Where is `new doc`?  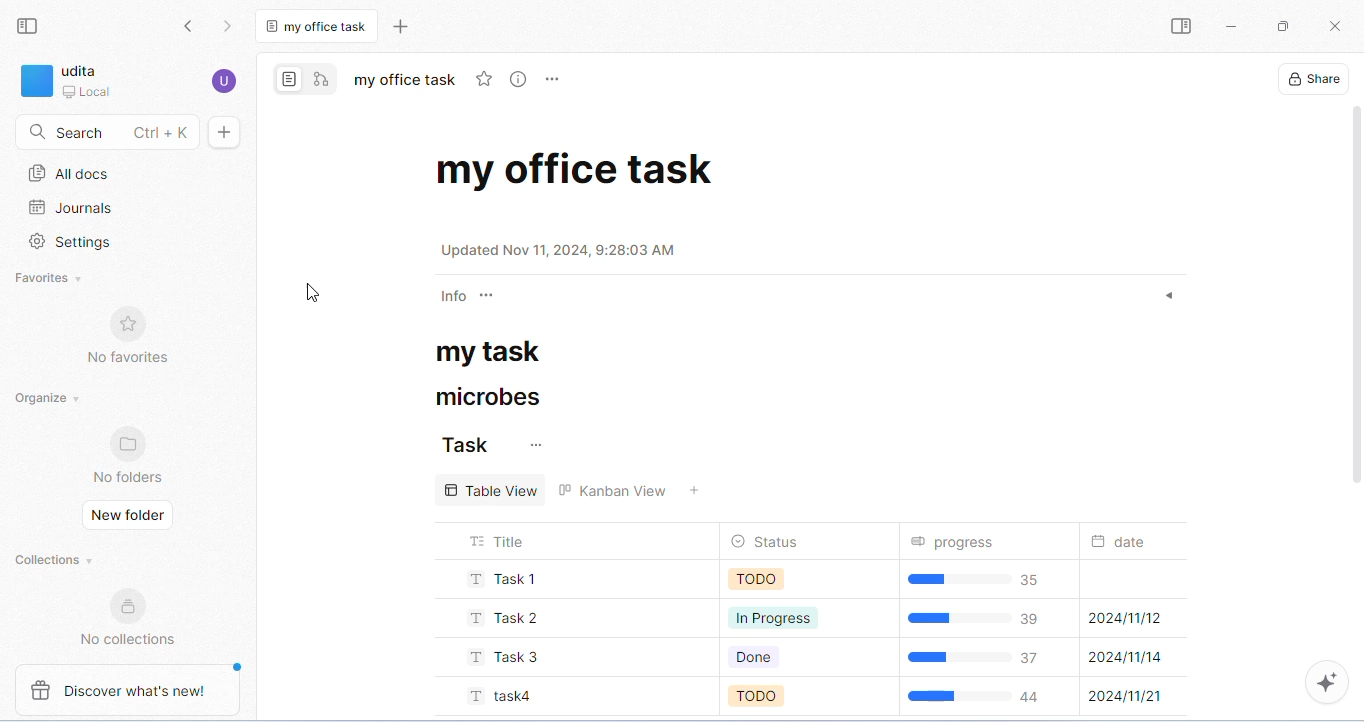 new doc is located at coordinates (225, 132).